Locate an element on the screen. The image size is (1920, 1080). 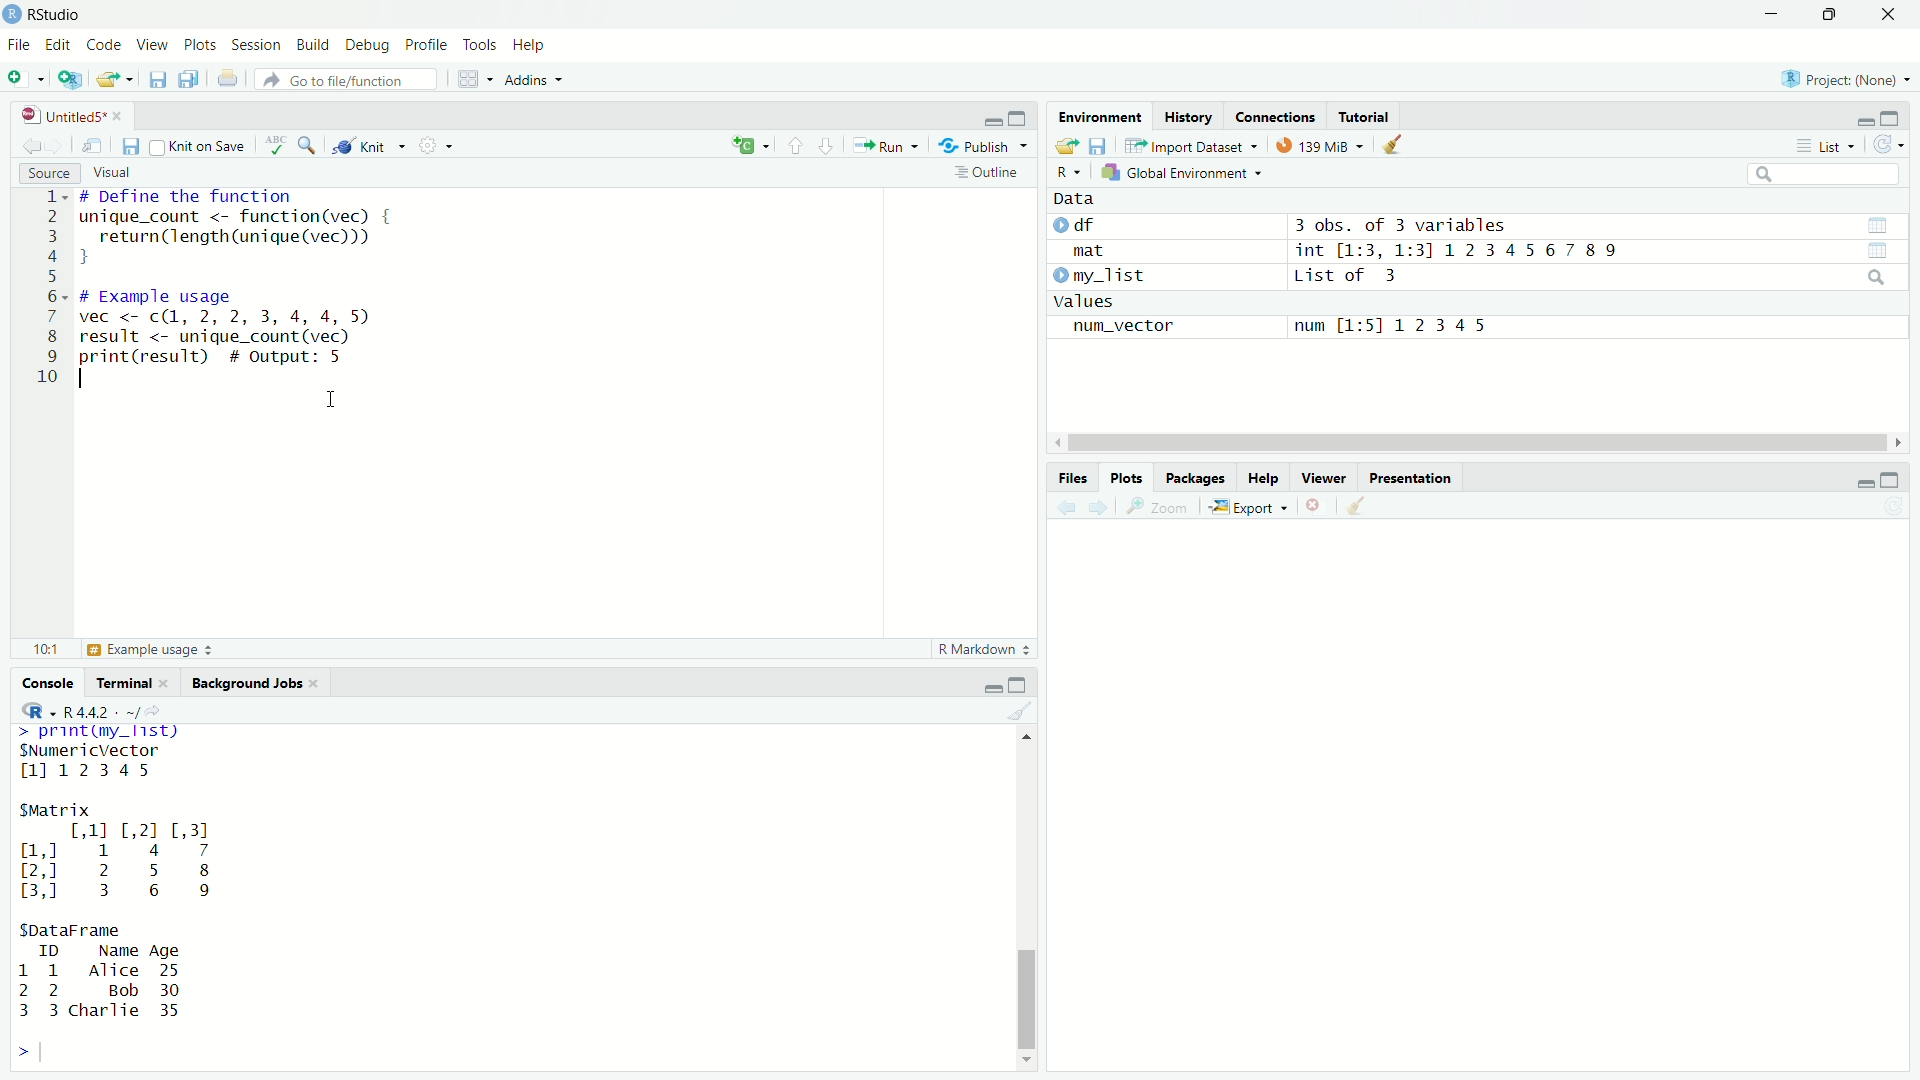
Publish is located at coordinates (981, 145).